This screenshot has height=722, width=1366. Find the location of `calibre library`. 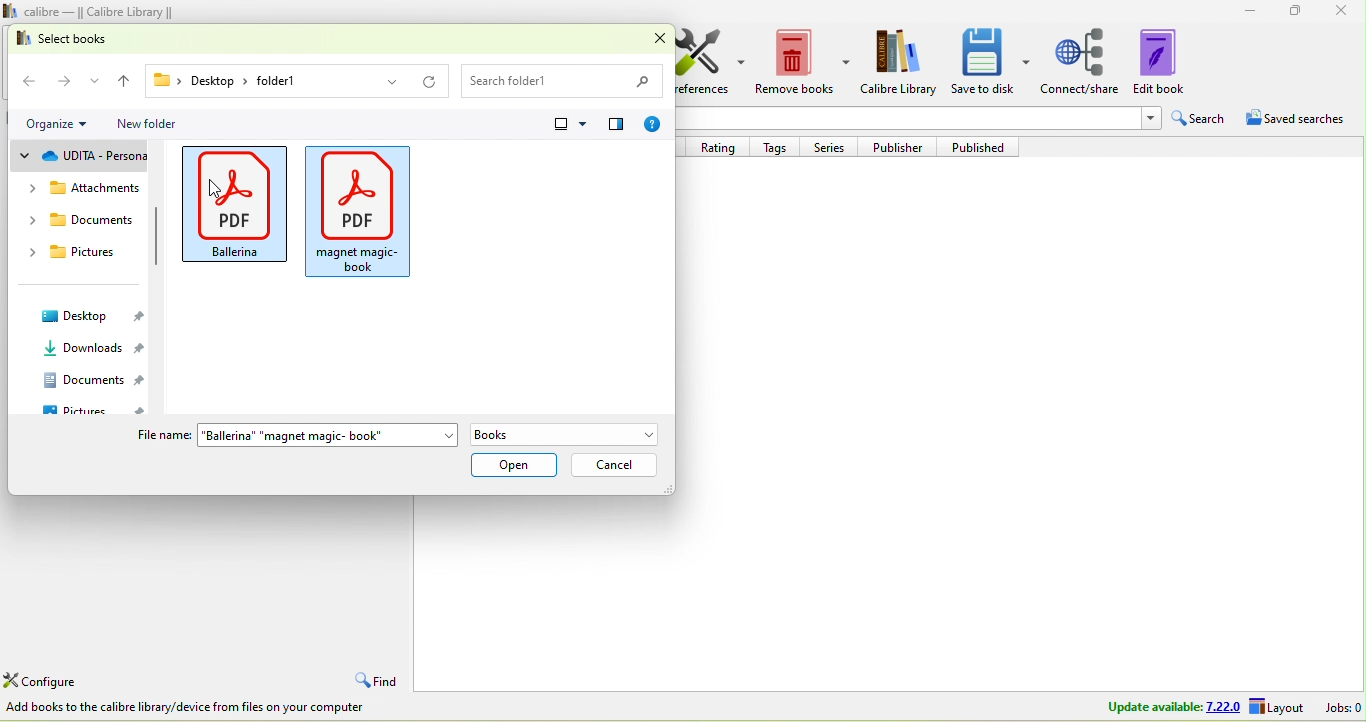

calibre library is located at coordinates (901, 63).